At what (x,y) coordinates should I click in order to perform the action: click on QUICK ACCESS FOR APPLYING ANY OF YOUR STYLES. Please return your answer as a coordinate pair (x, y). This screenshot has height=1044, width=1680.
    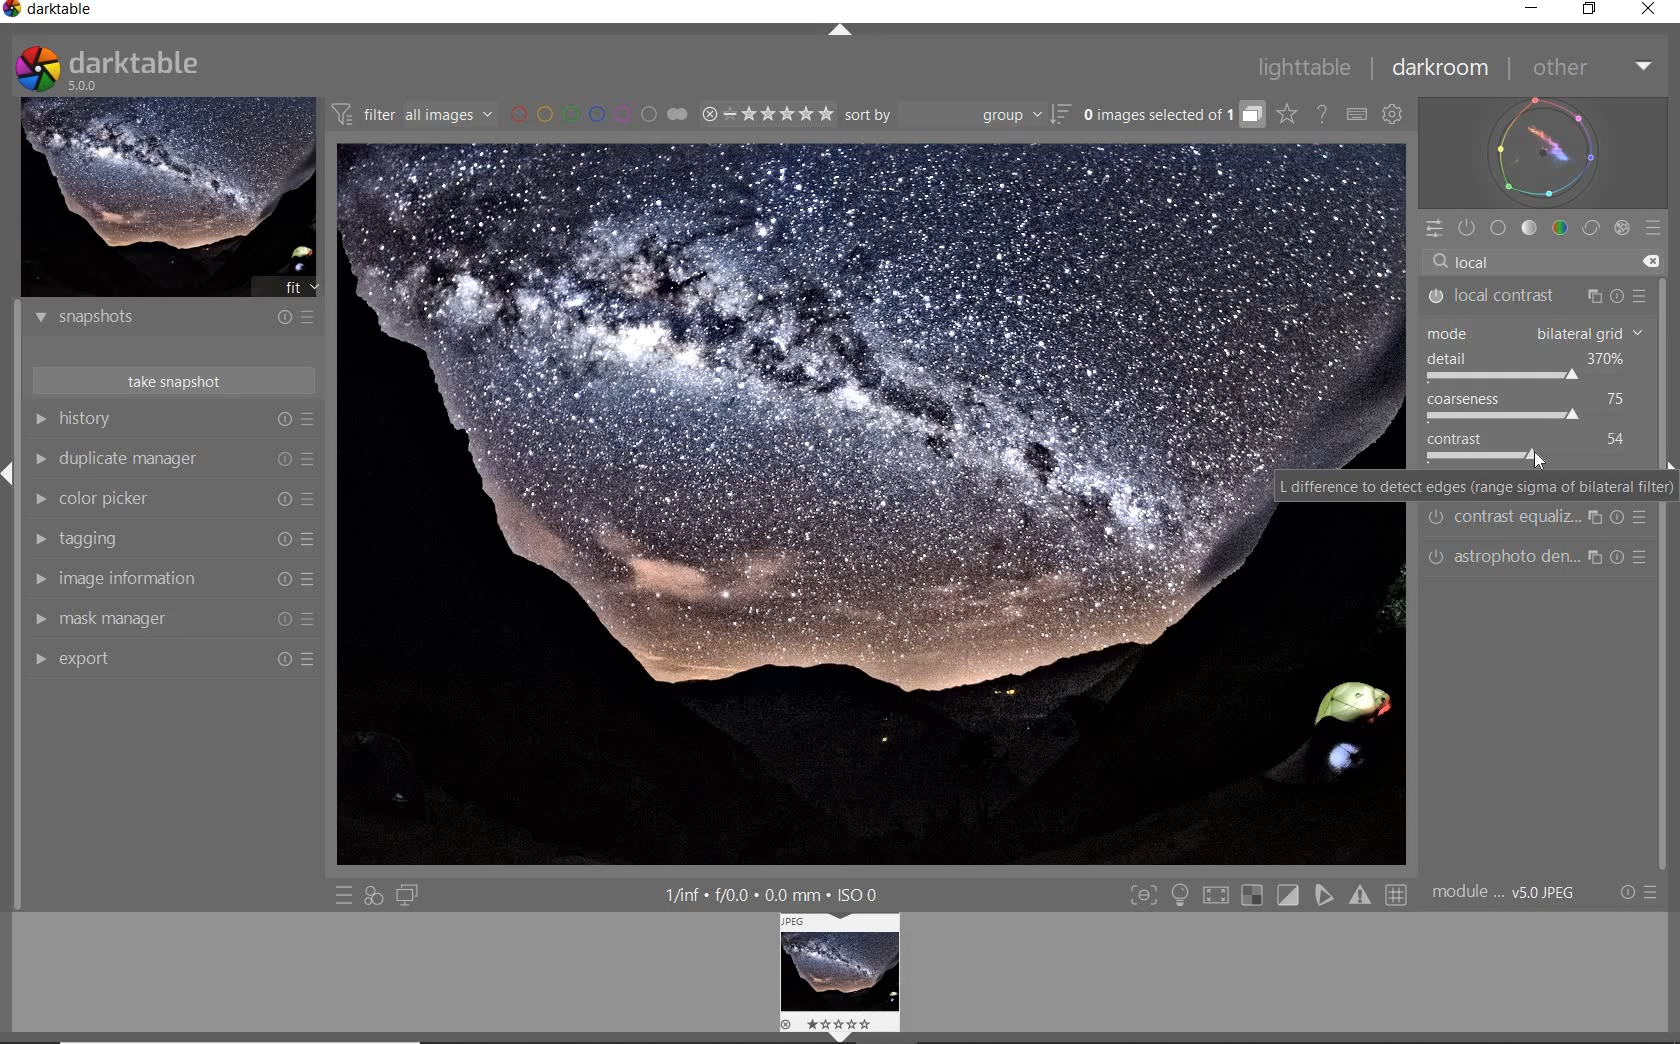
    Looking at the image, I should click on (372, 895).